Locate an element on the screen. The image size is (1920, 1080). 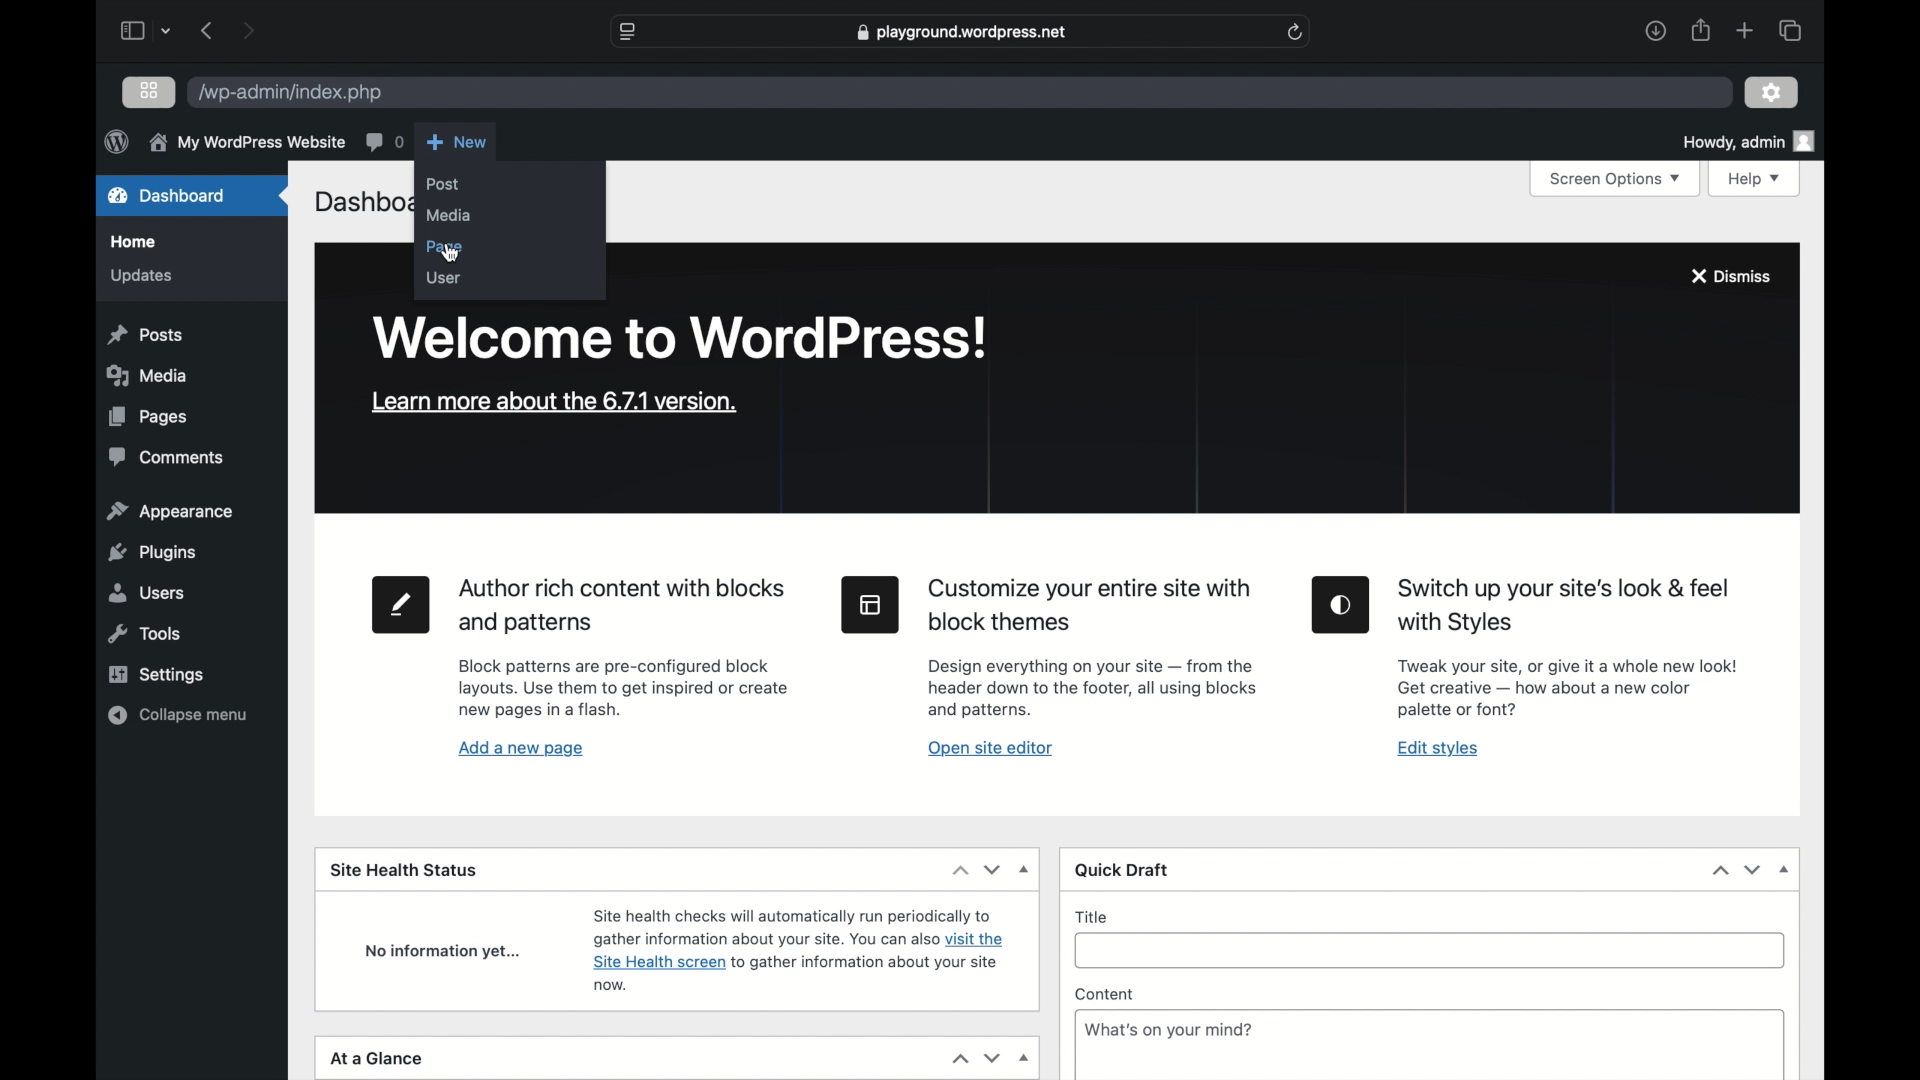
users is located at coordinates (144, 592).